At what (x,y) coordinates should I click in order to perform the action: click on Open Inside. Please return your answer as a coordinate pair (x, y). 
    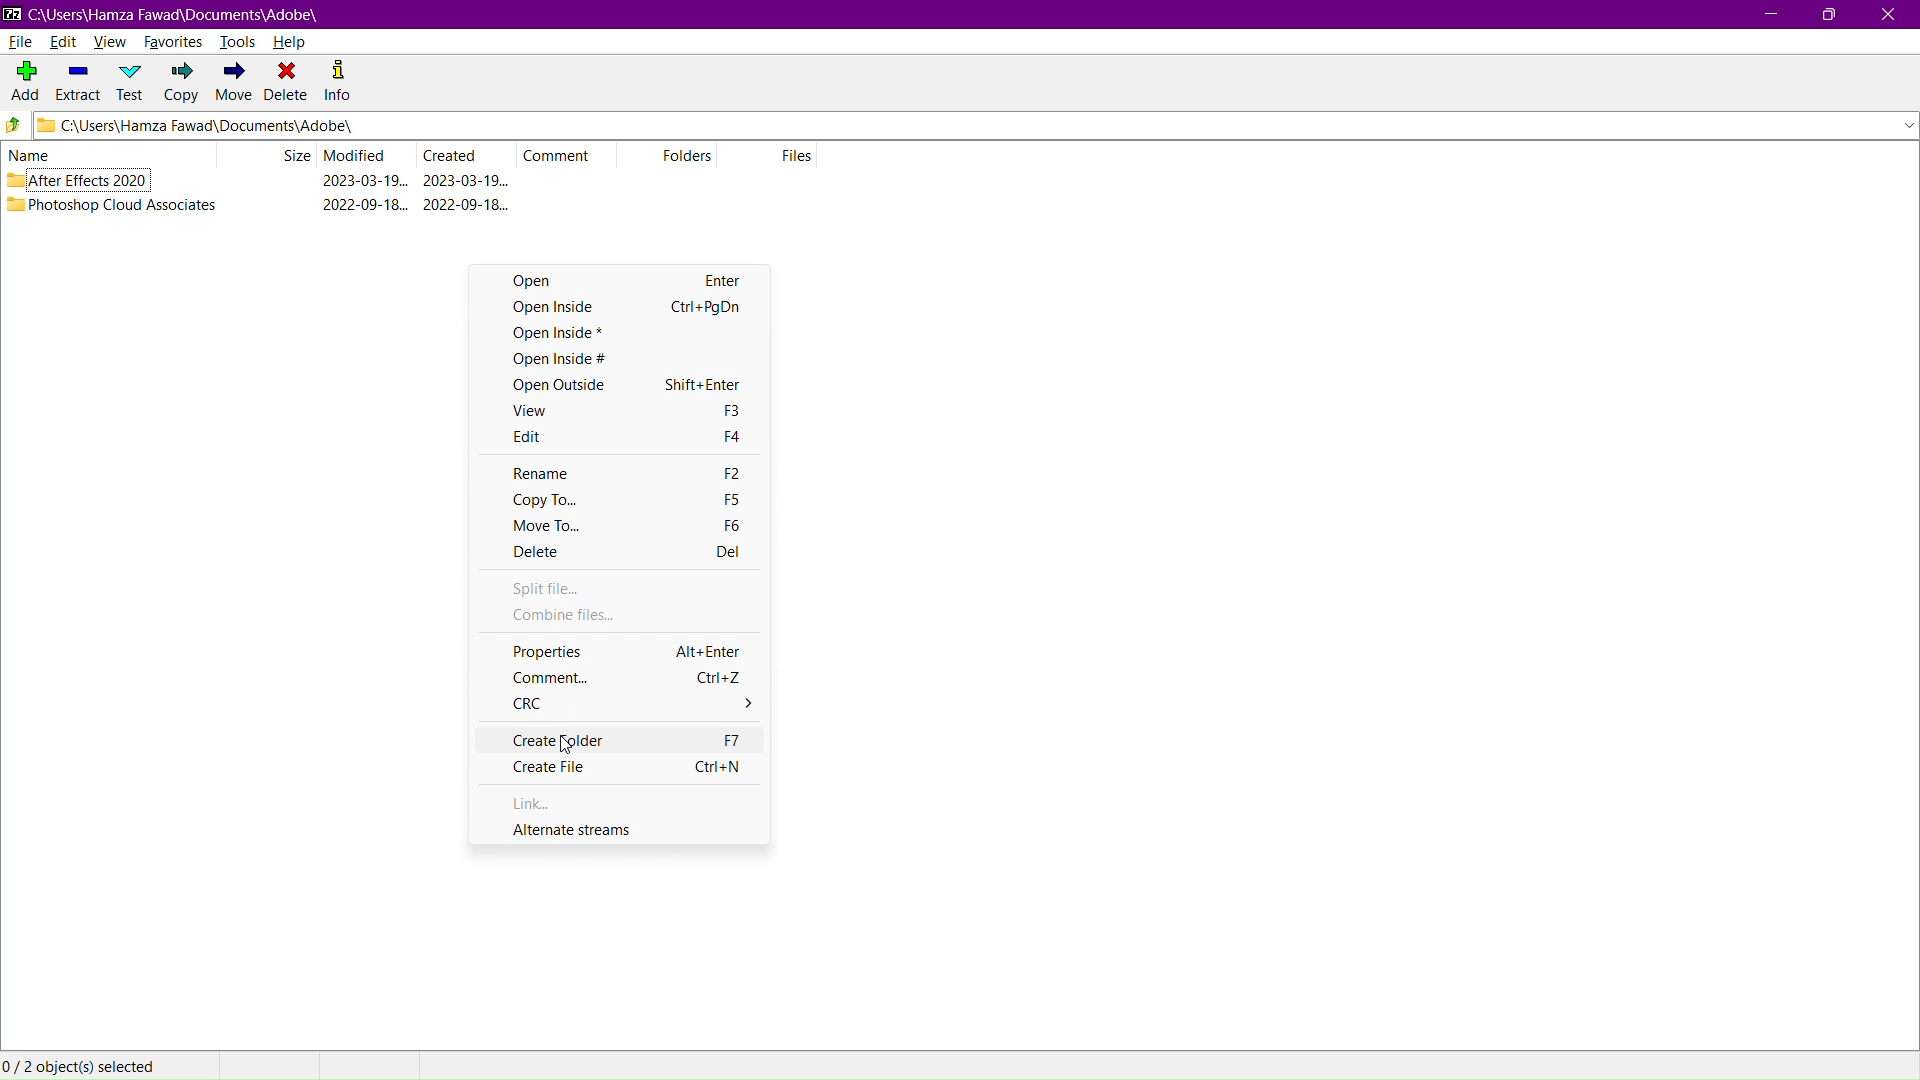
    Looking at the image, I should click on (619, 306).